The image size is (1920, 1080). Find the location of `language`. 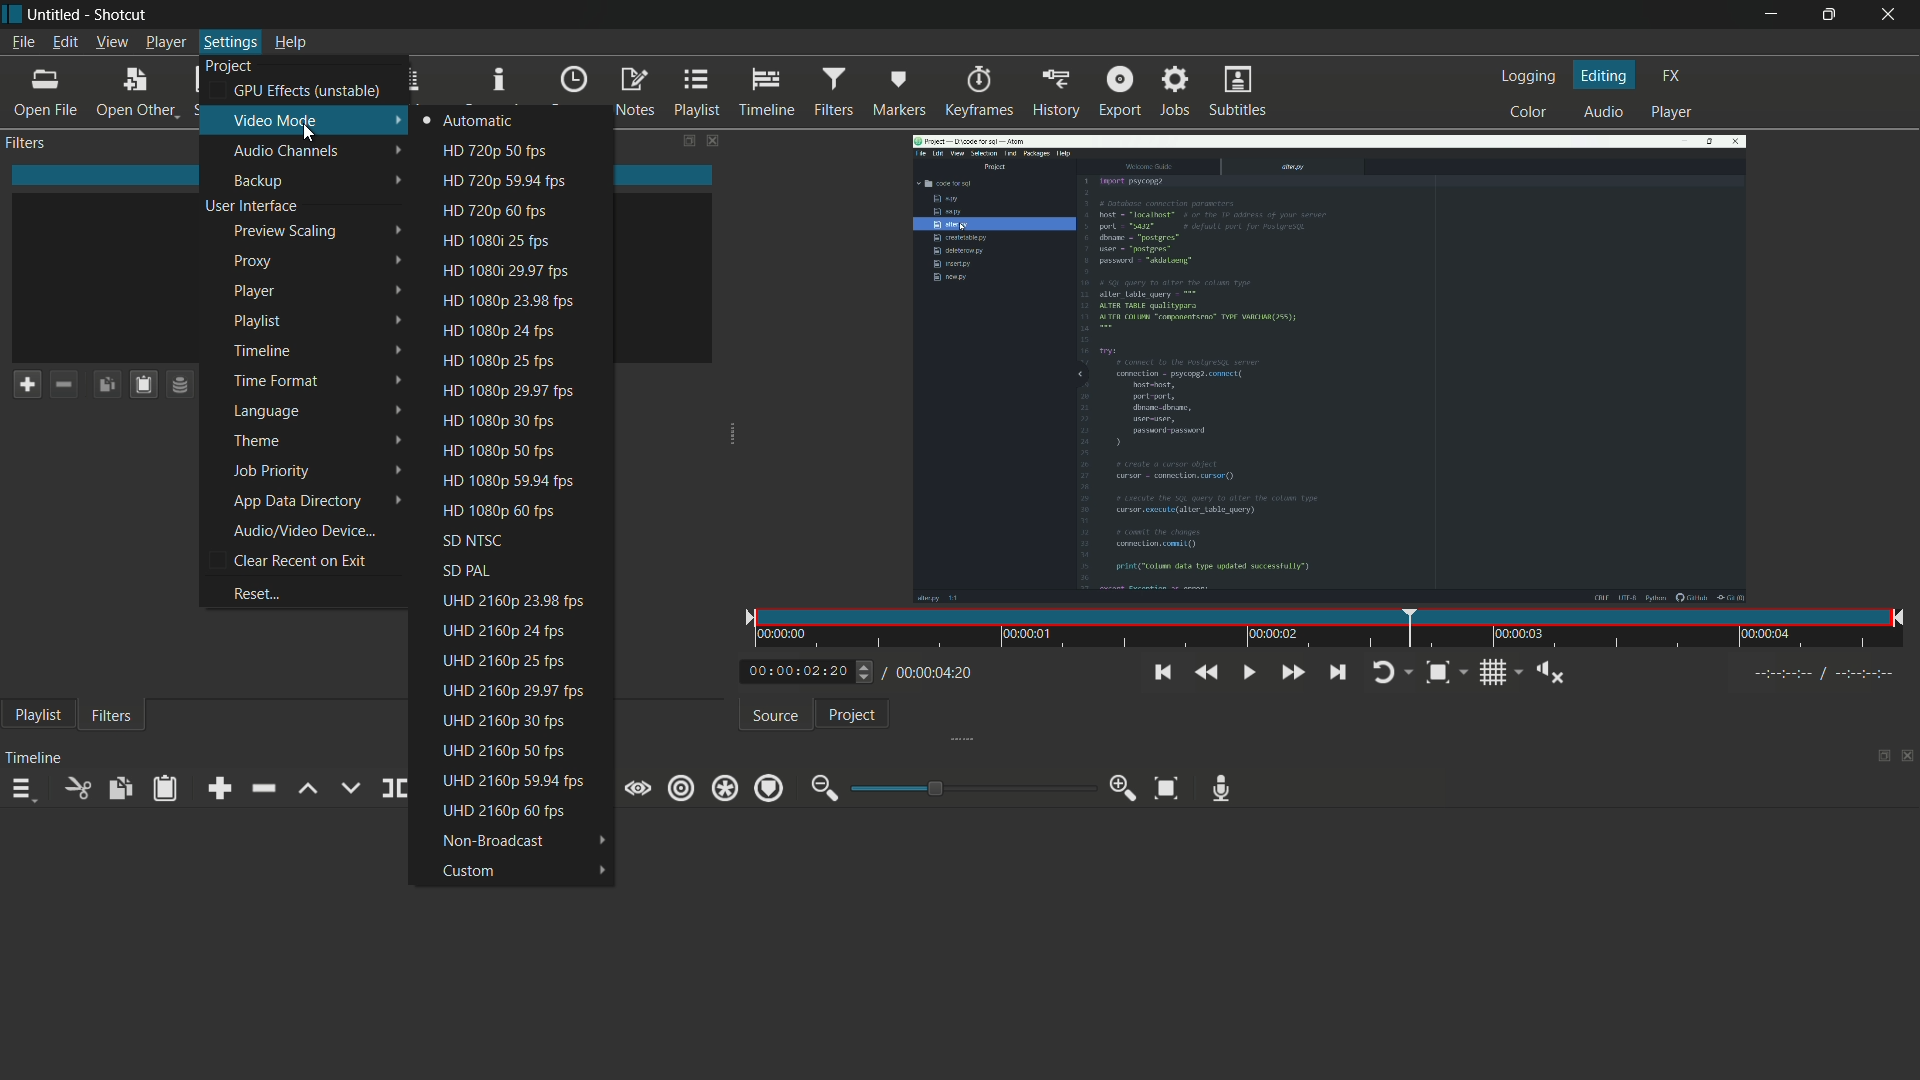

language is located at coordinates (319, 412).